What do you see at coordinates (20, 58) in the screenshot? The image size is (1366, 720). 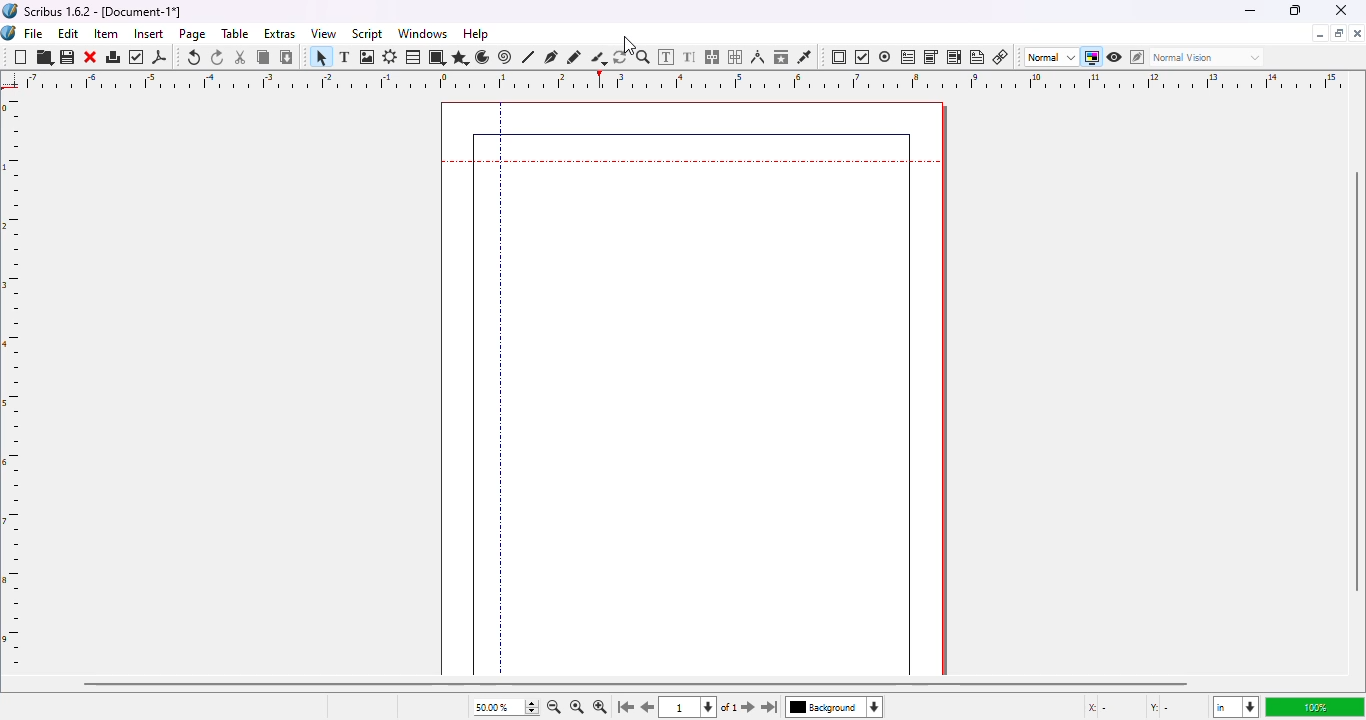 I see `new` at bounding box center [20, 58].